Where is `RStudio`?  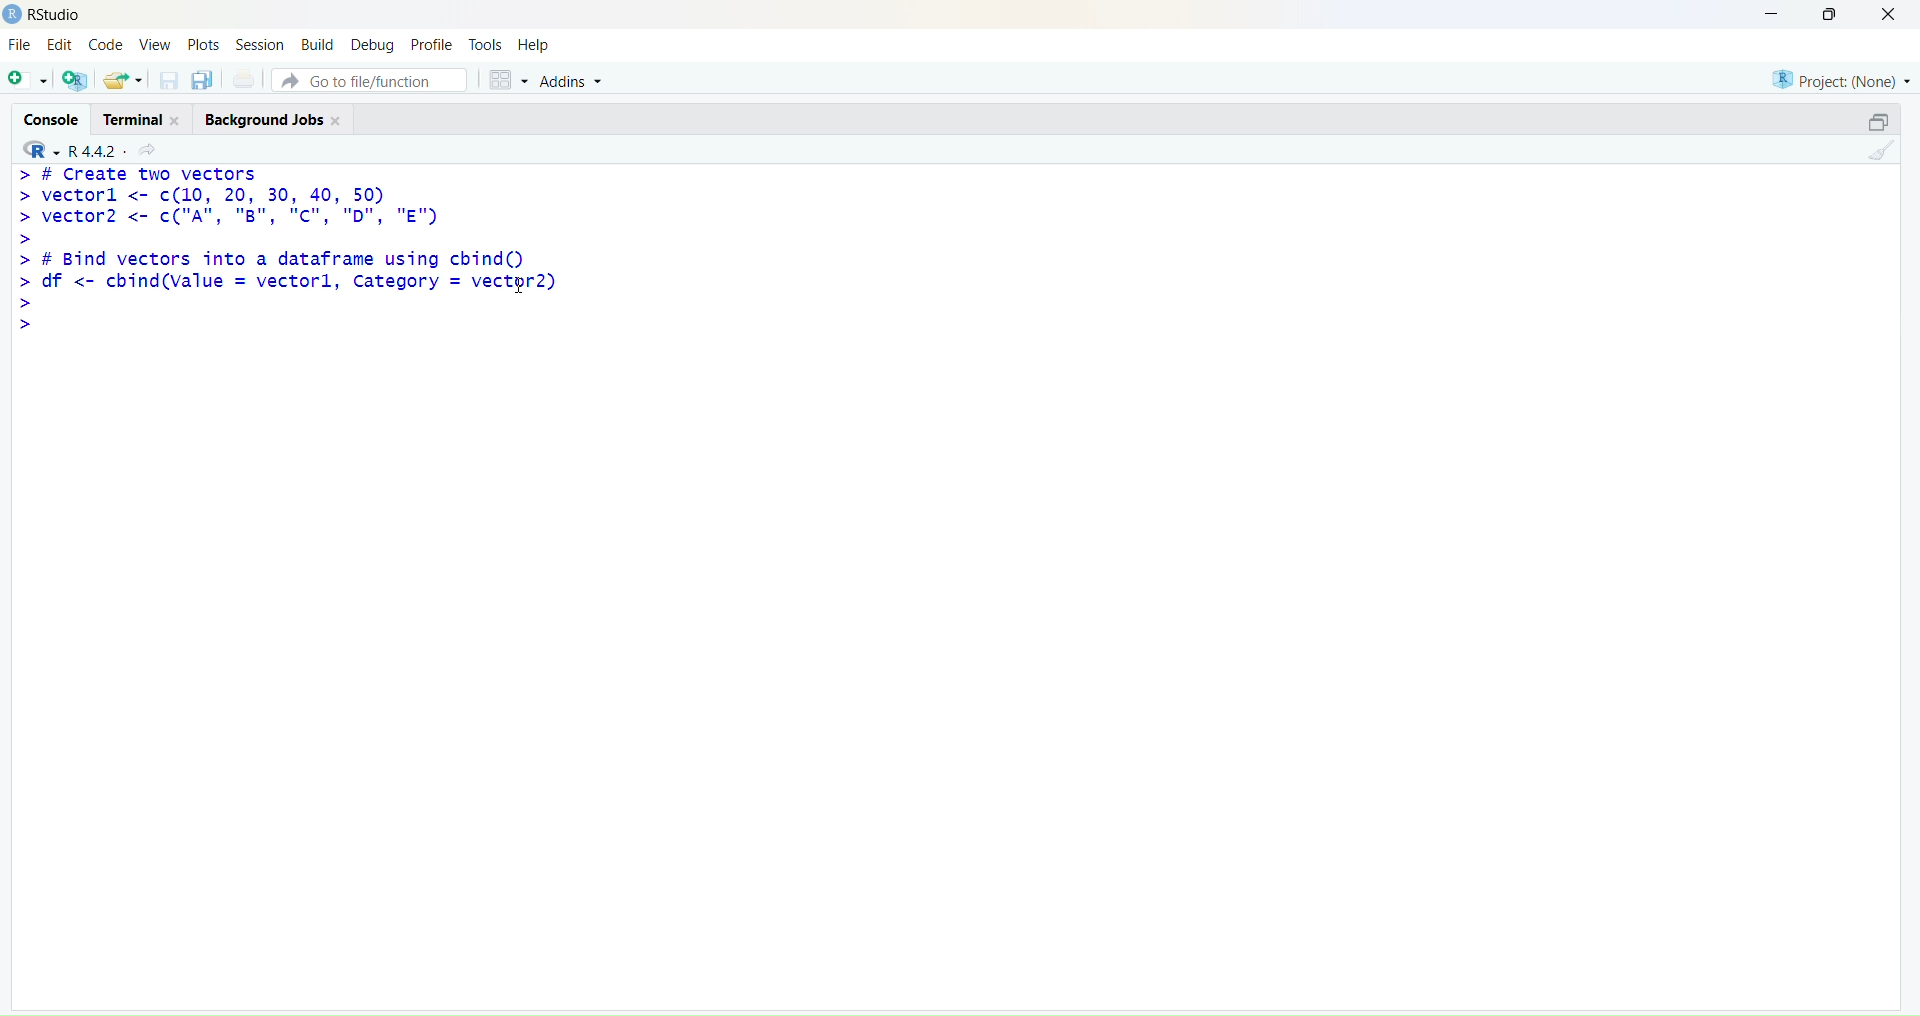 RStudio is located at coordinates (55, 15).